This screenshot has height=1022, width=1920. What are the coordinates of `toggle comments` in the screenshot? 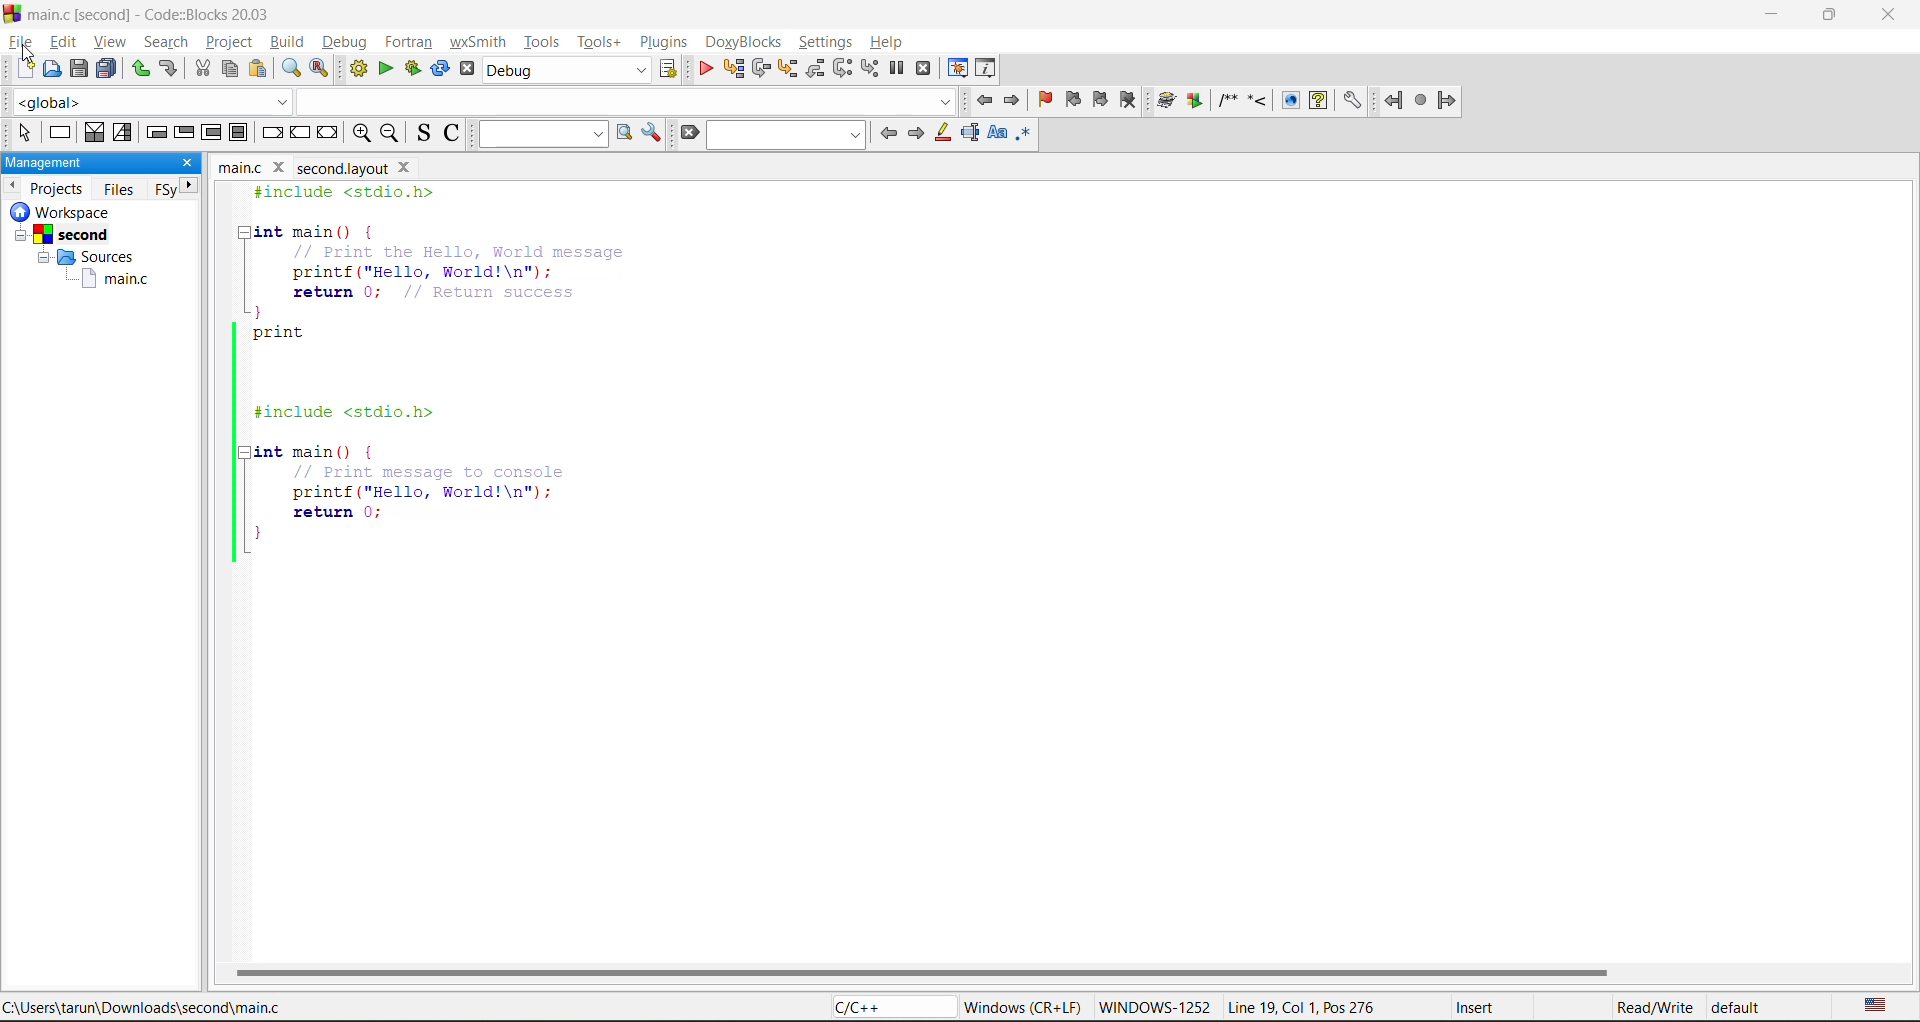 It's located at (450, 131).